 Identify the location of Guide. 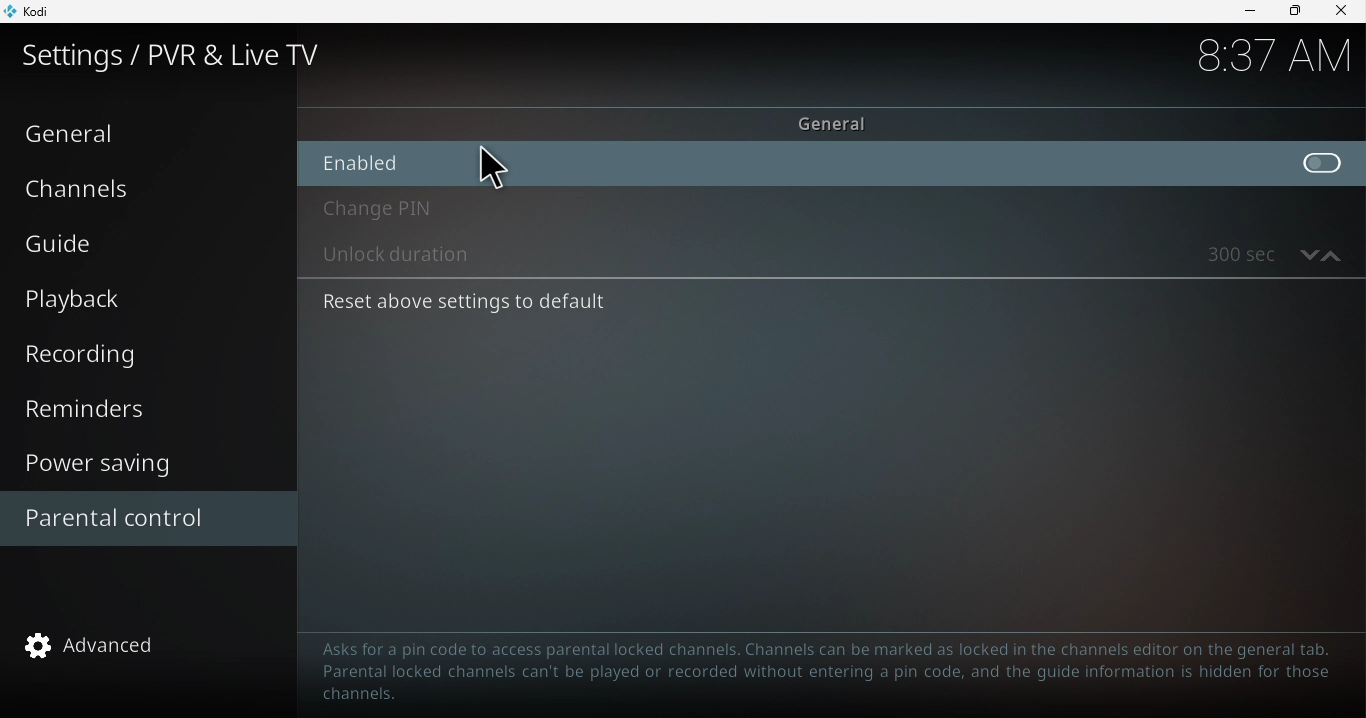
(144, 242).